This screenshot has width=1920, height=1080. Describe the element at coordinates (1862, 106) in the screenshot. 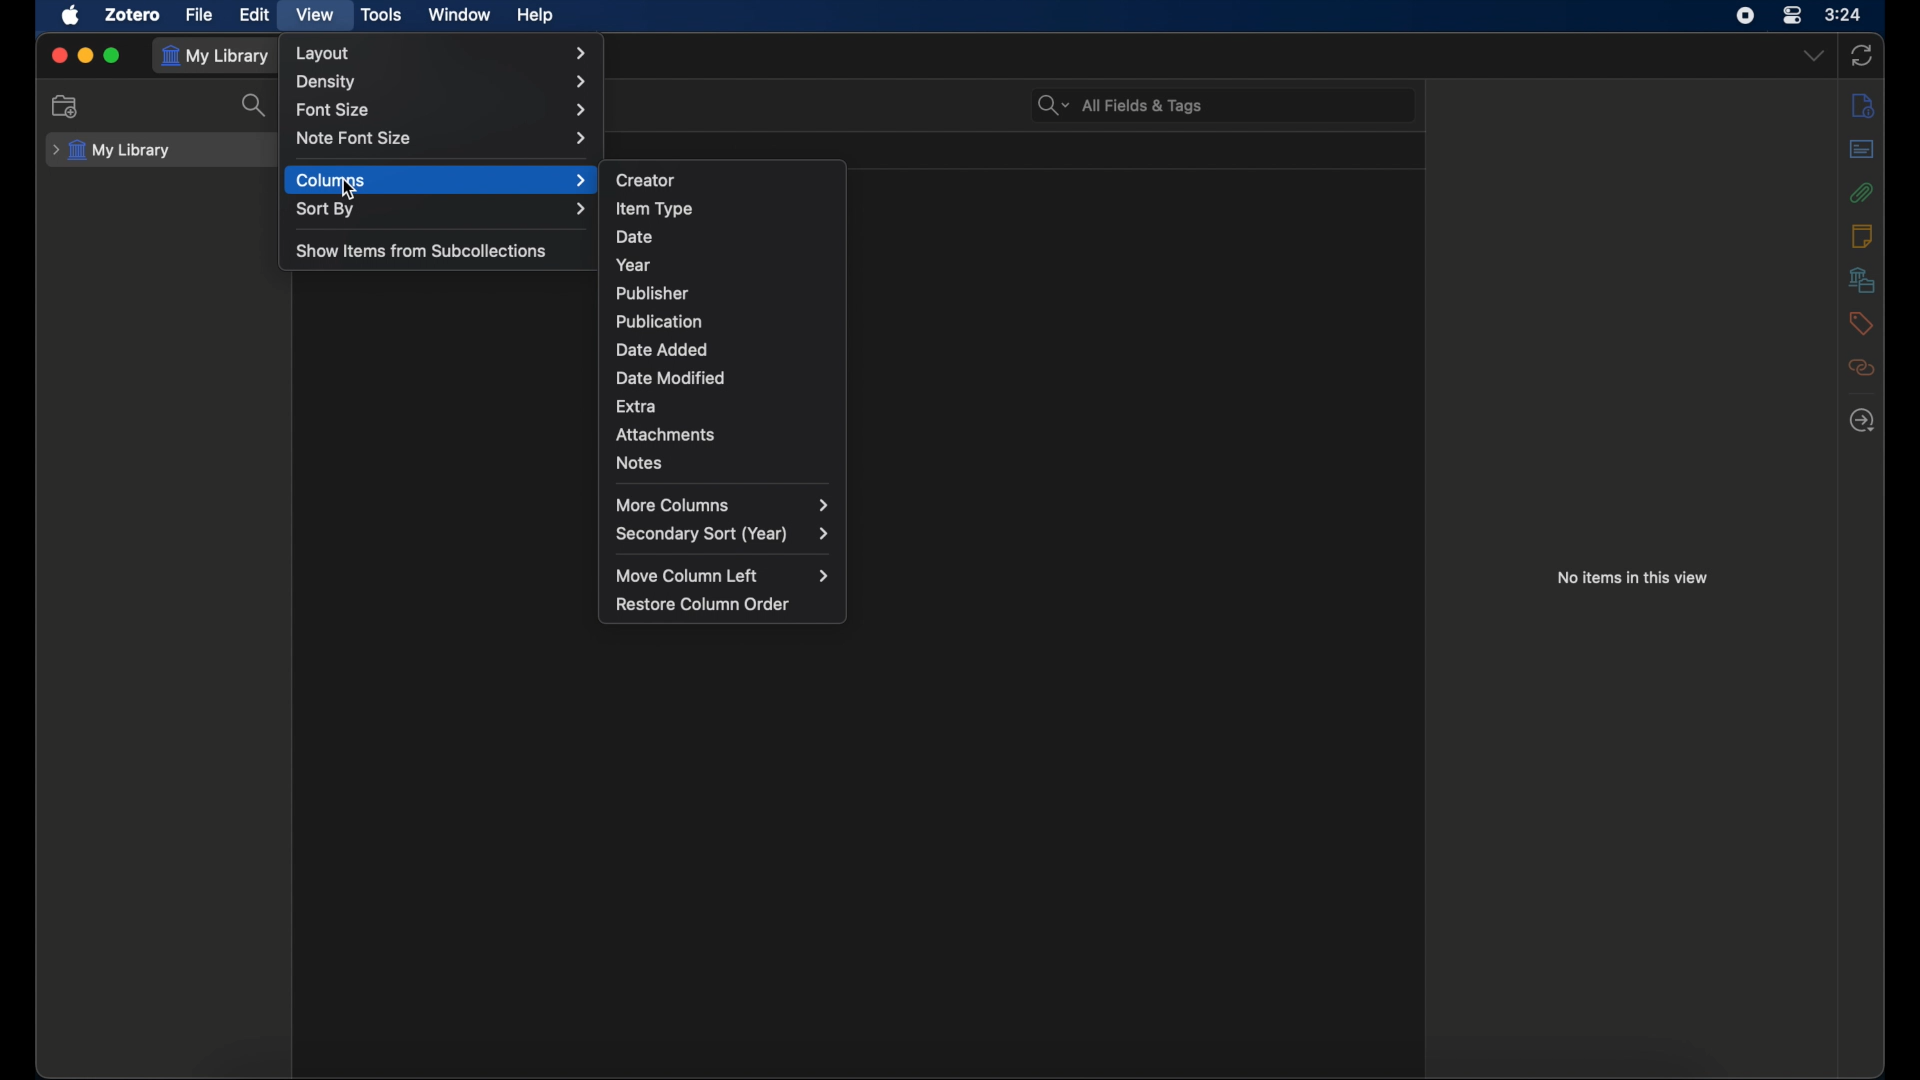

I see `` at that location.